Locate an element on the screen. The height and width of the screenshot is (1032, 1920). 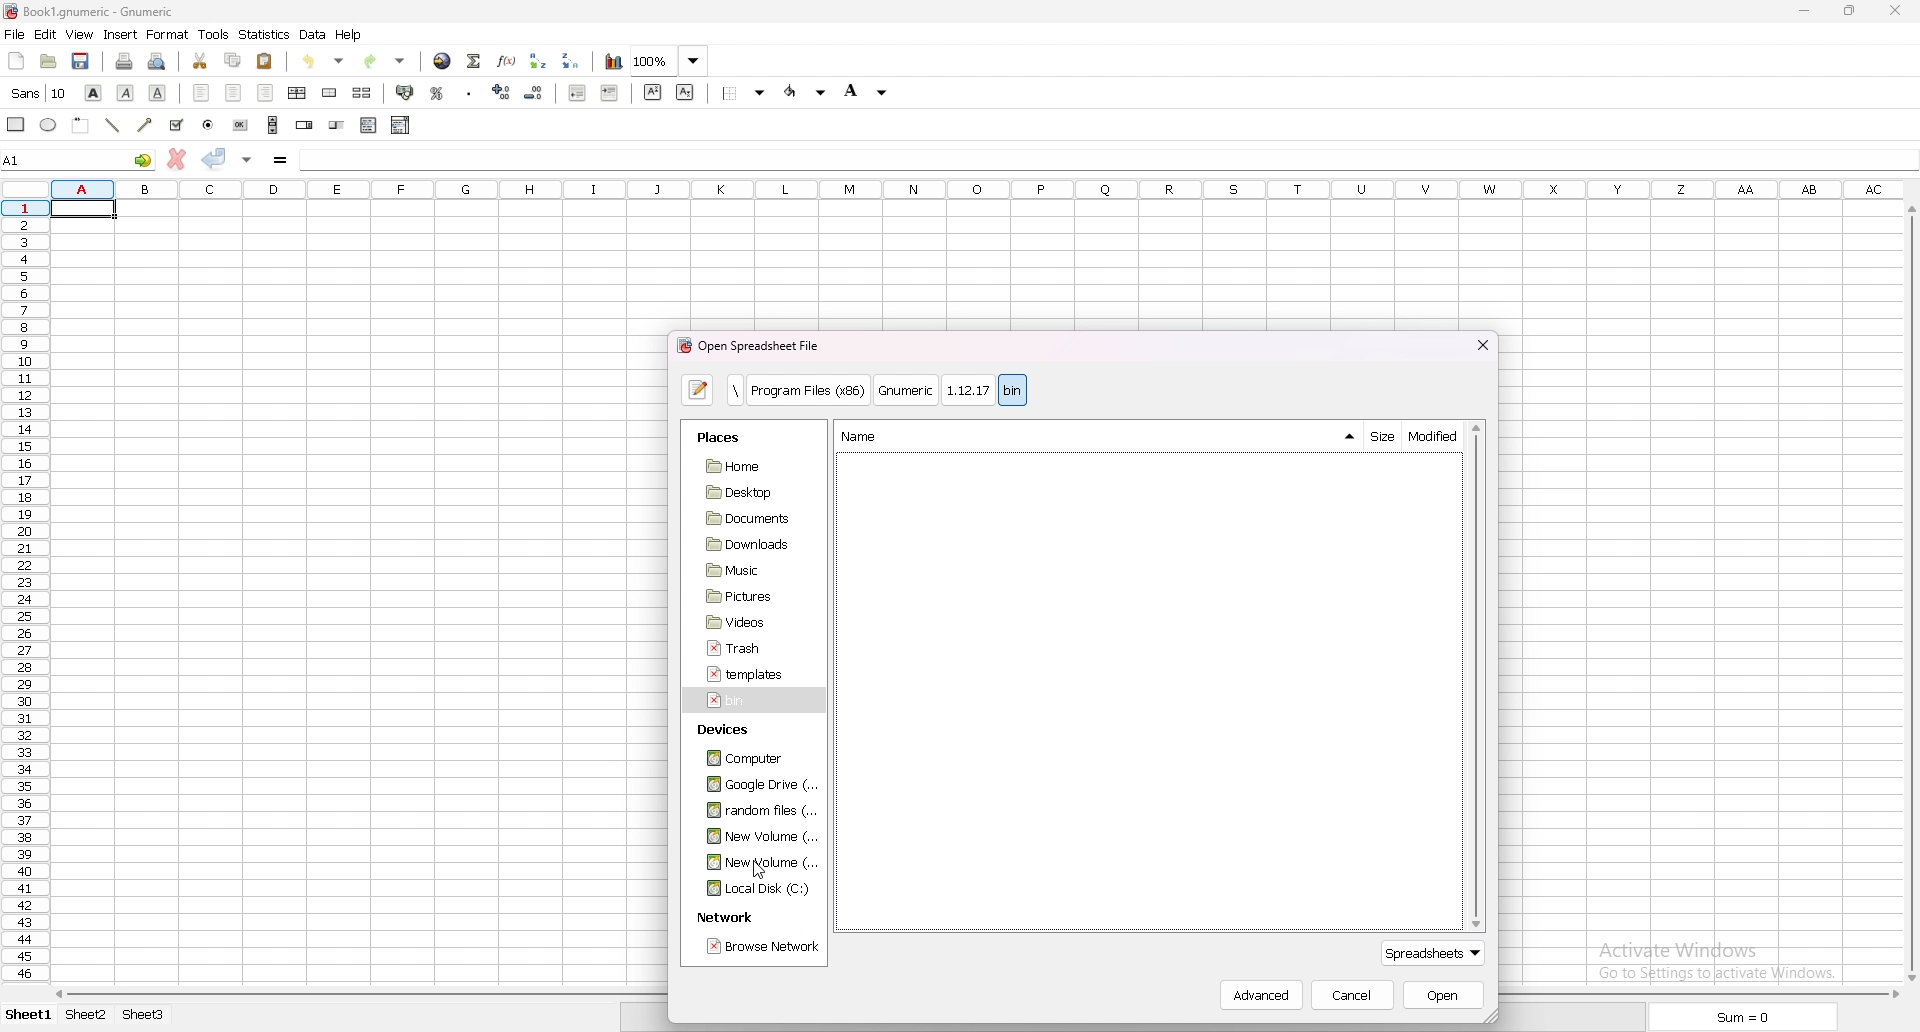
sum=0 is located at coordinates (1736, 1017).